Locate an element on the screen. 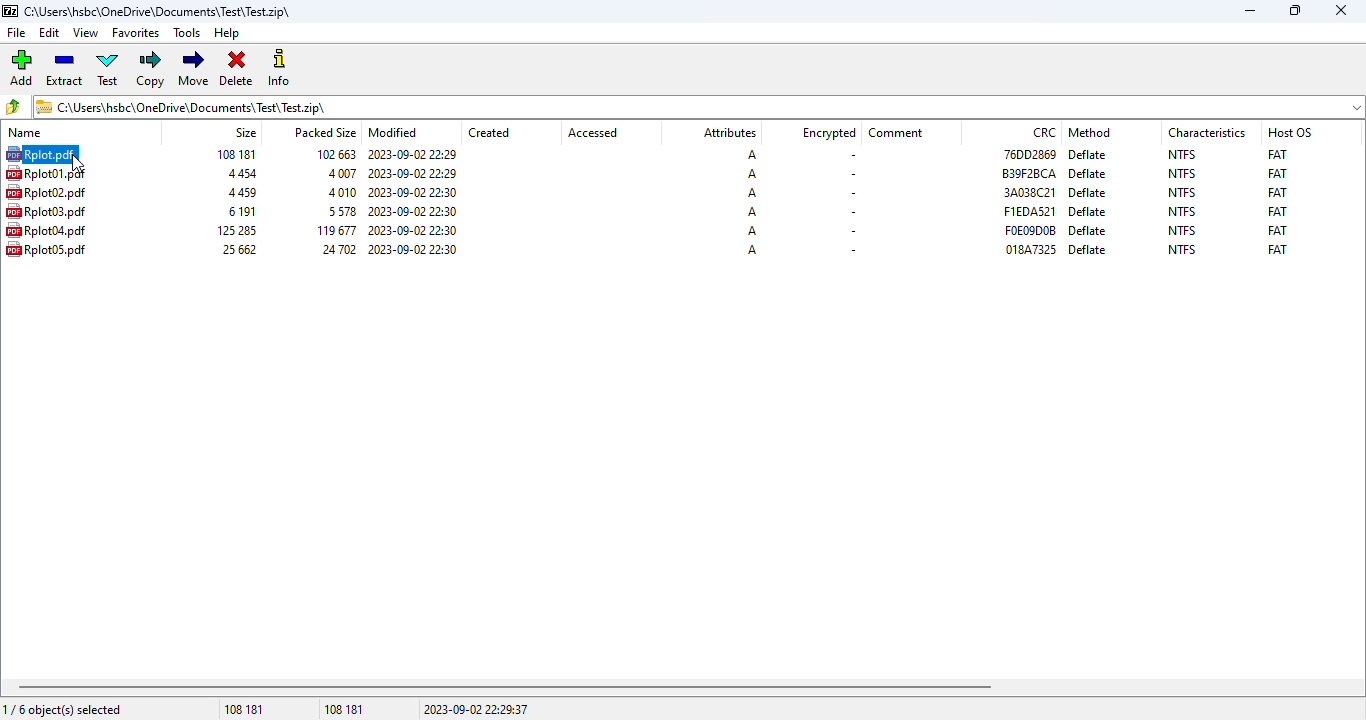 The width and height of the screenshot is (1366, 720). copy is located at coordinates (152, 69).